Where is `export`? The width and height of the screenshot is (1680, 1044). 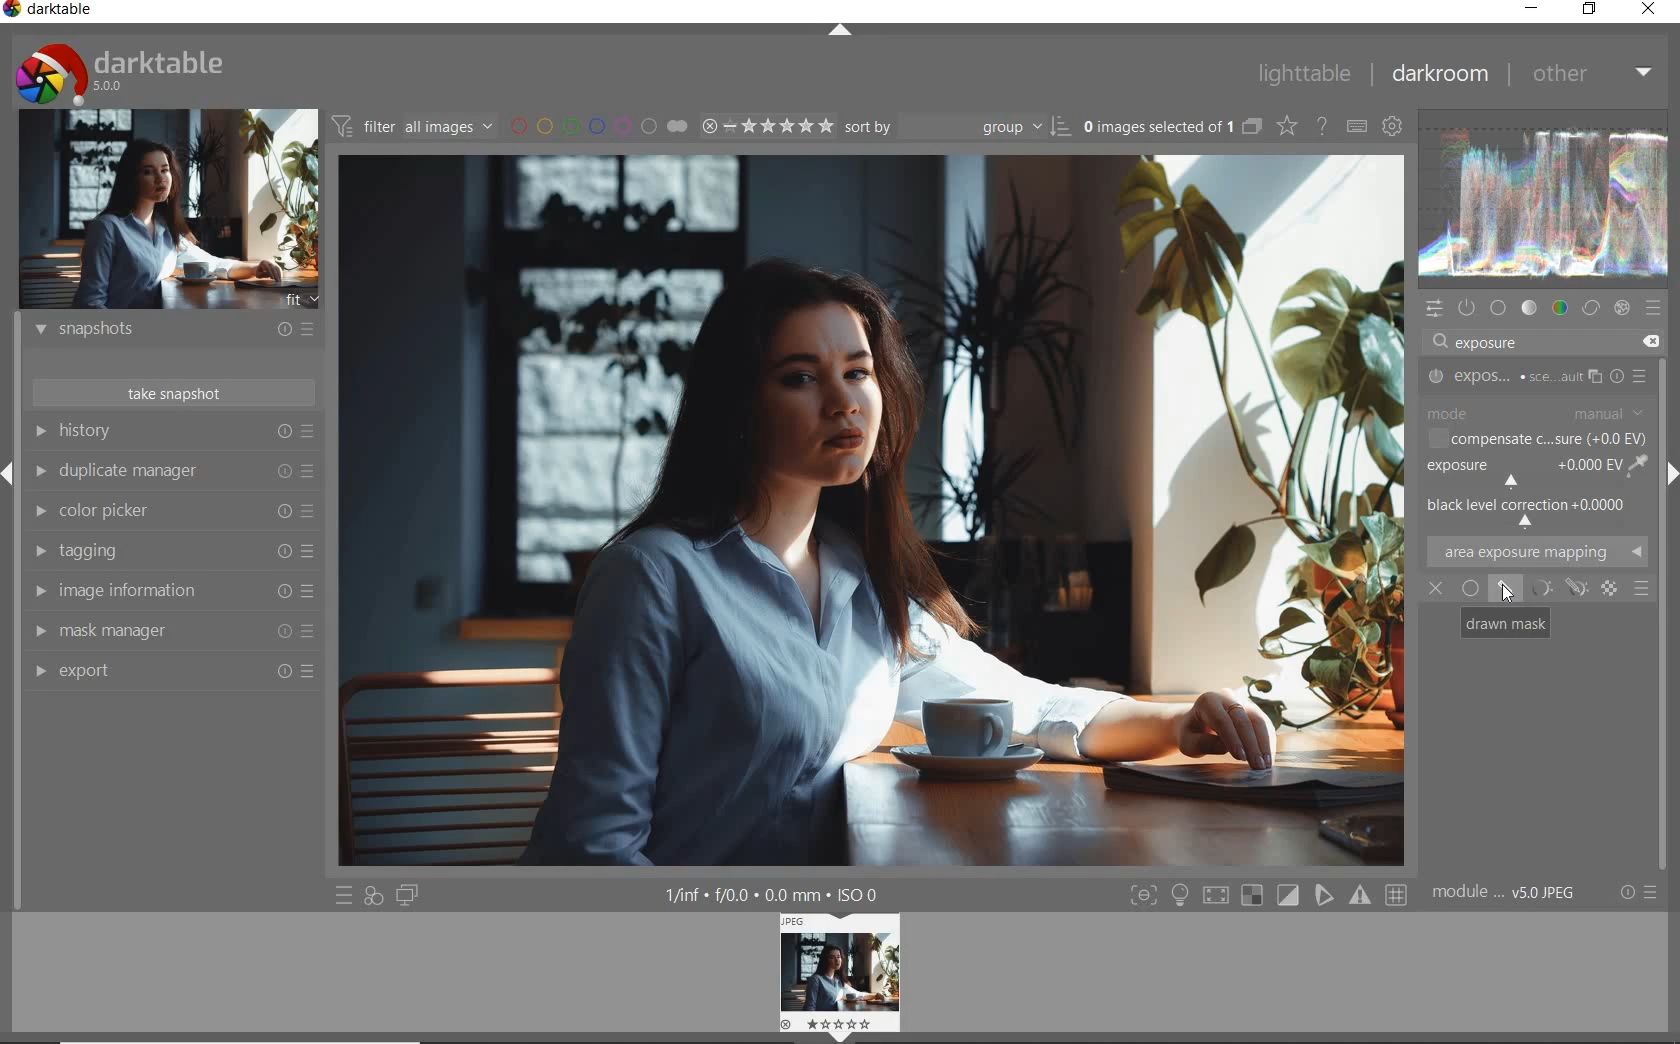 export is located at coordinates (173, 670).